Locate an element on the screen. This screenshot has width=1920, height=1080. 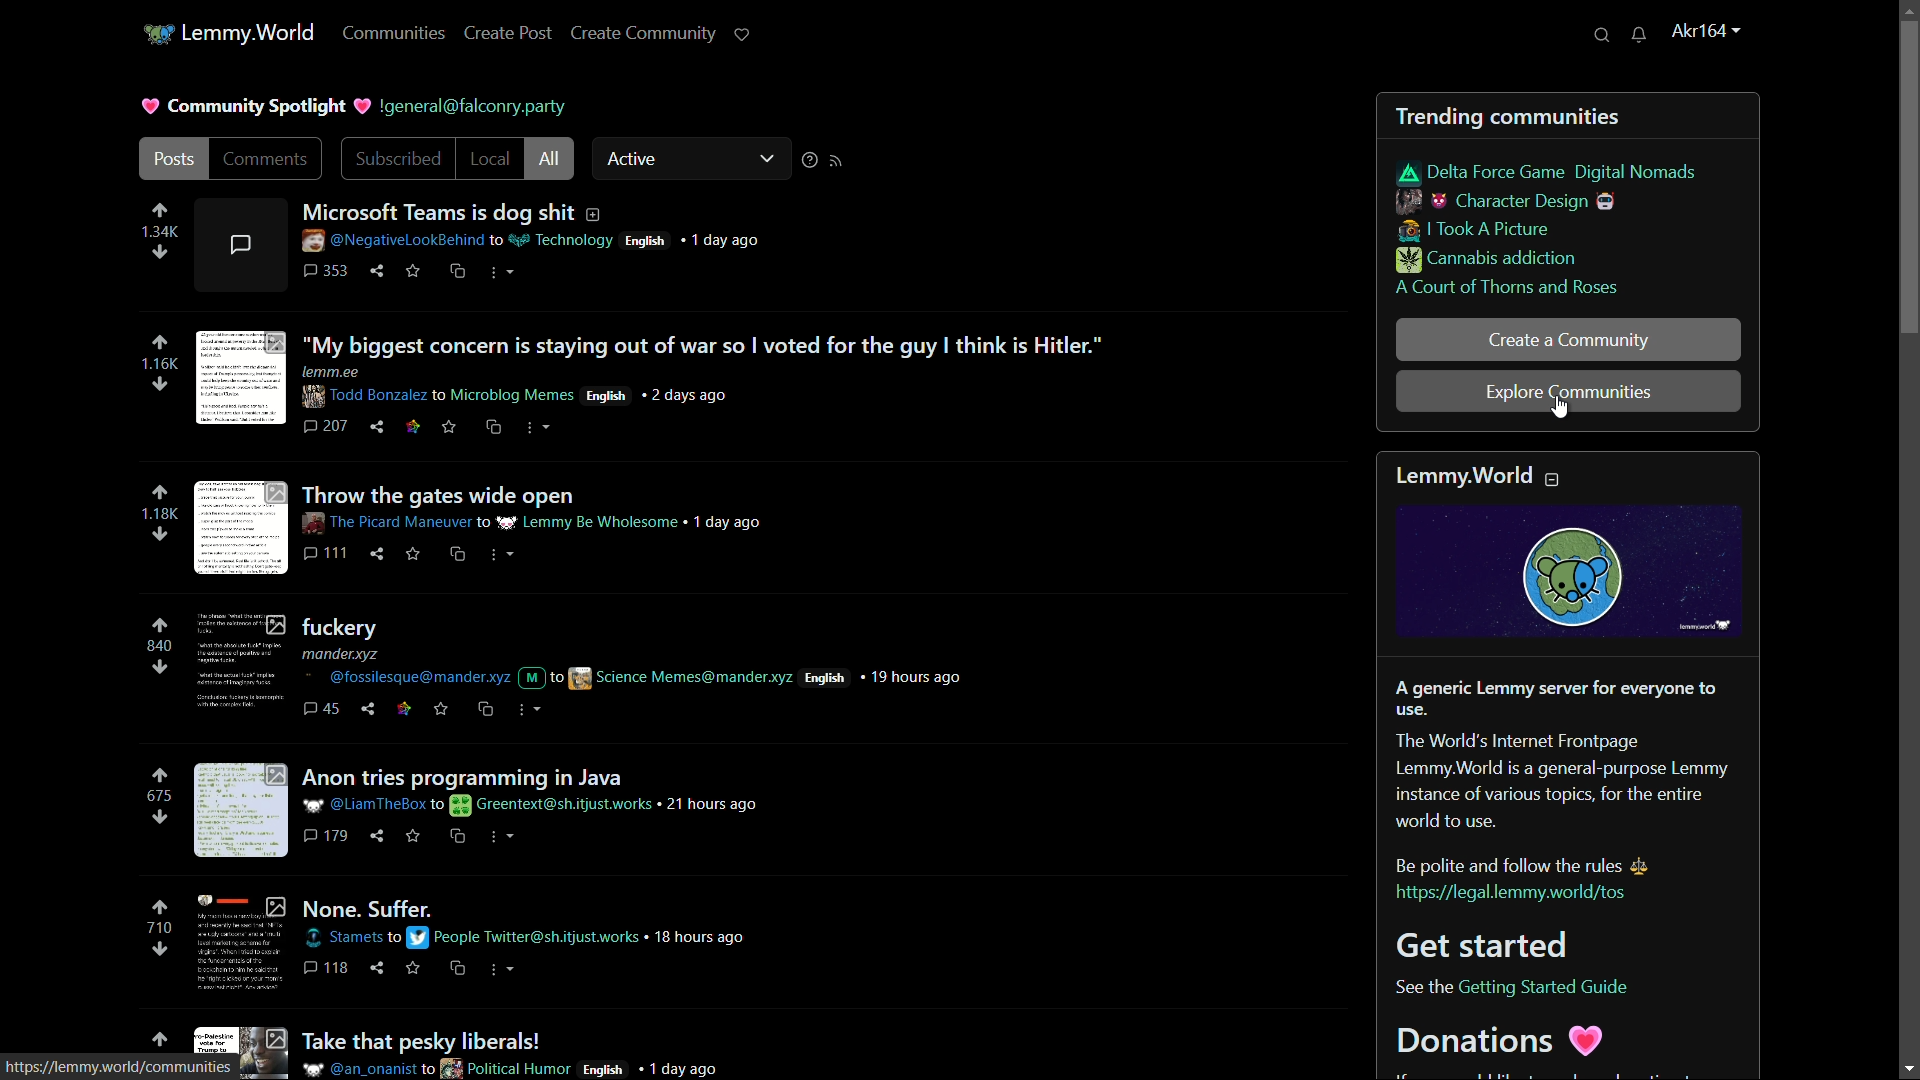
post details is located at coordinates (642, 669).